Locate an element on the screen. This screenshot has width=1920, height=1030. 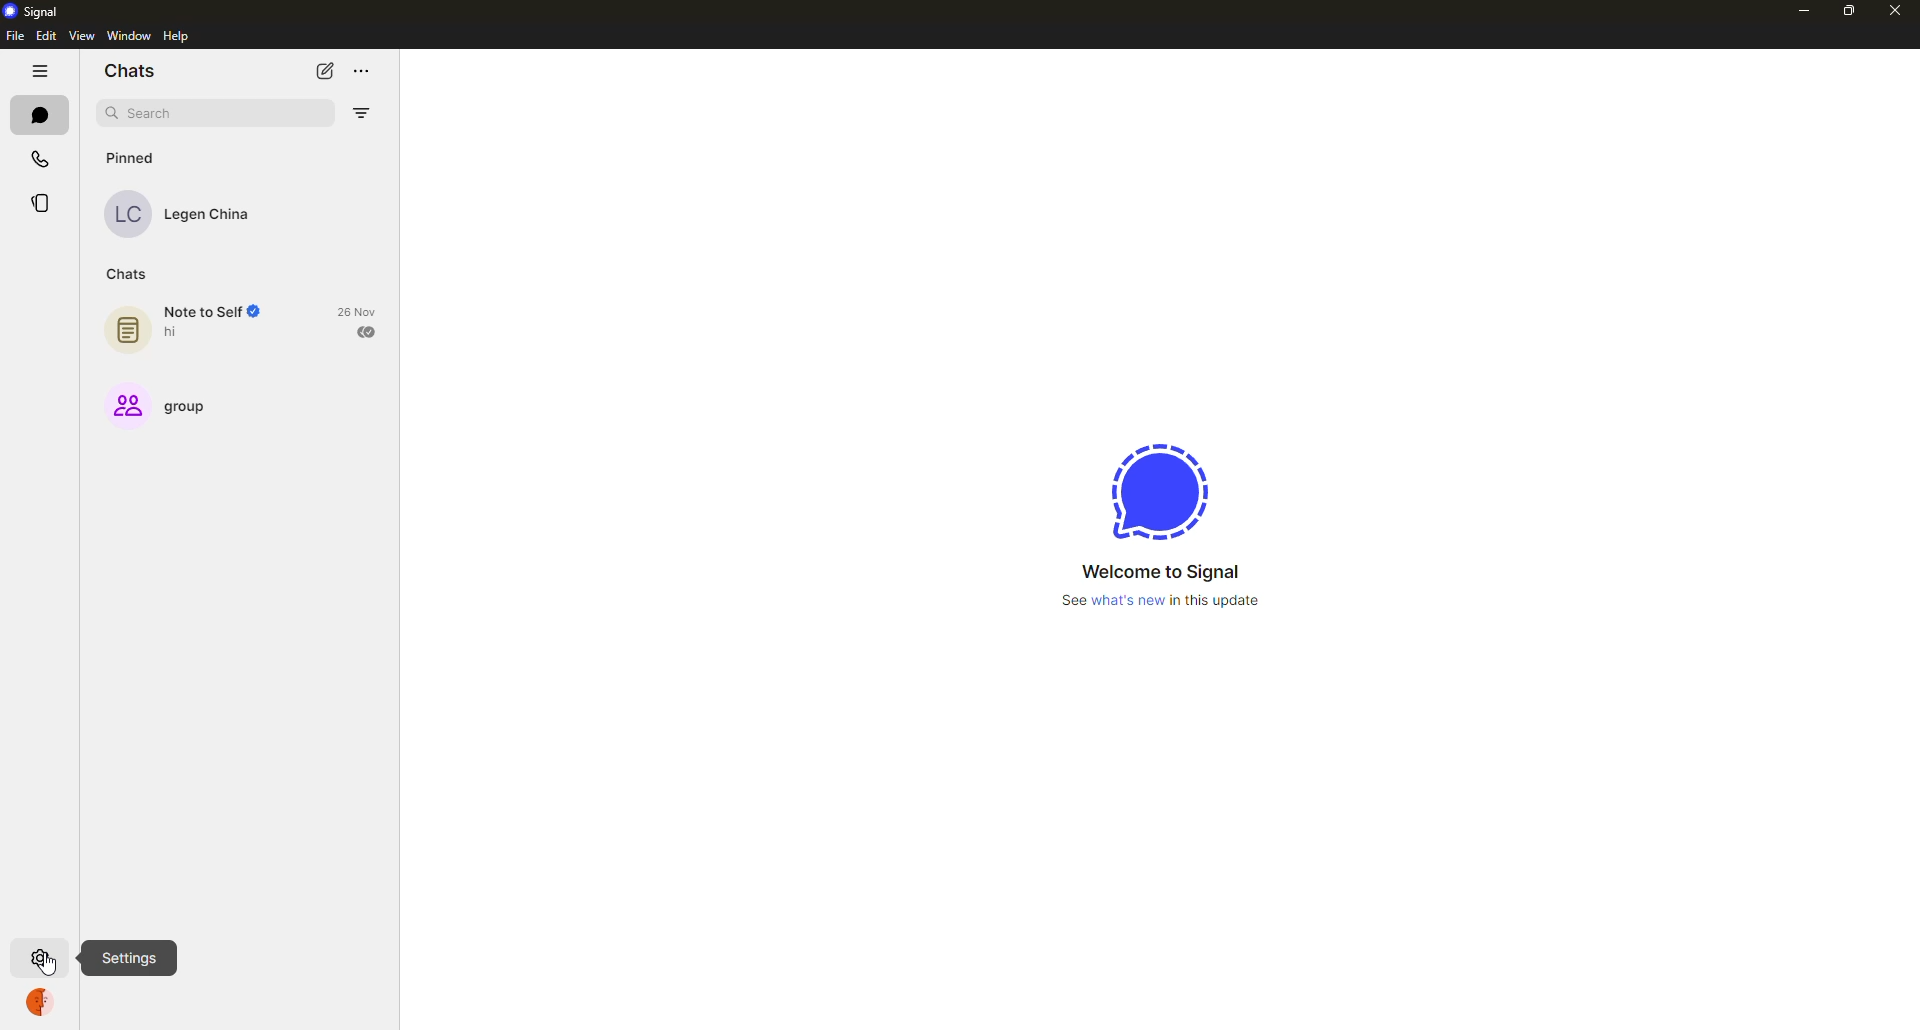
close is located at coordinates (1894, 9).